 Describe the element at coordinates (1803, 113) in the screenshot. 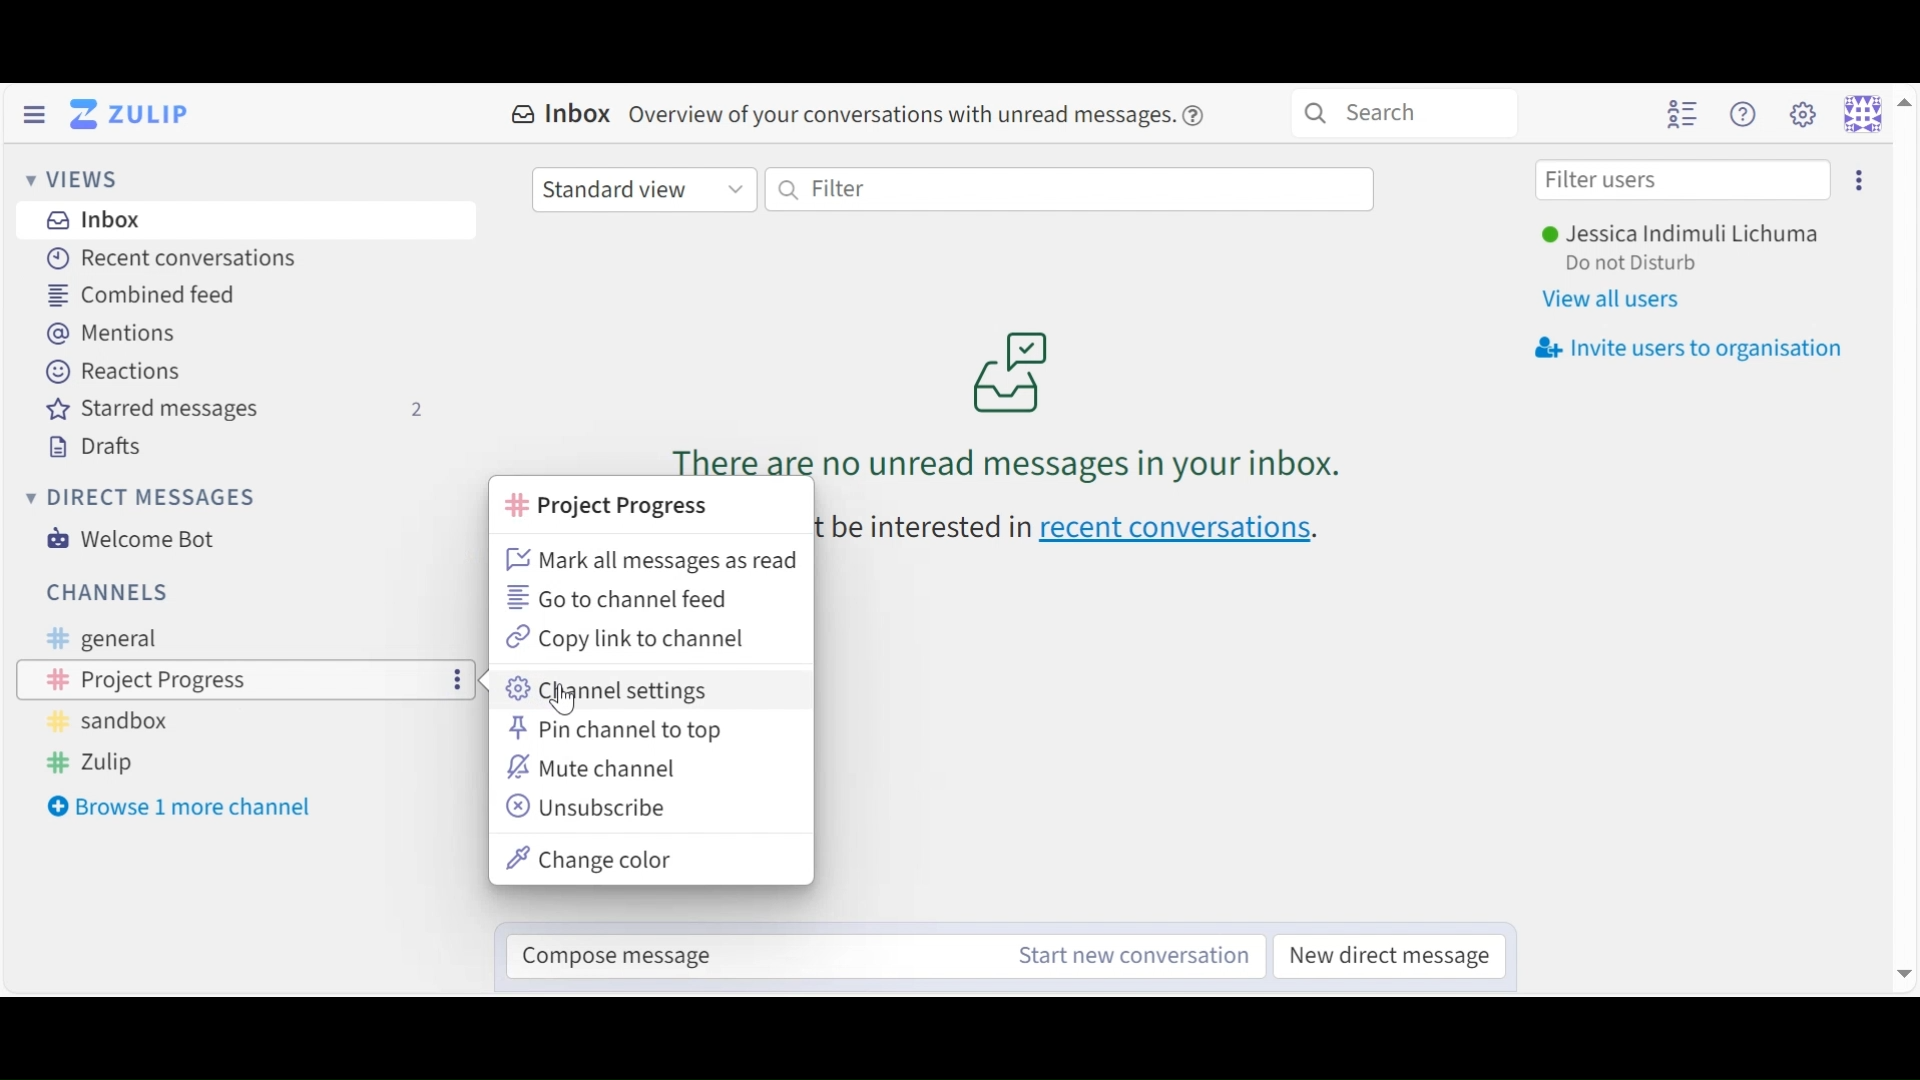

I see `Main menu` at that location.